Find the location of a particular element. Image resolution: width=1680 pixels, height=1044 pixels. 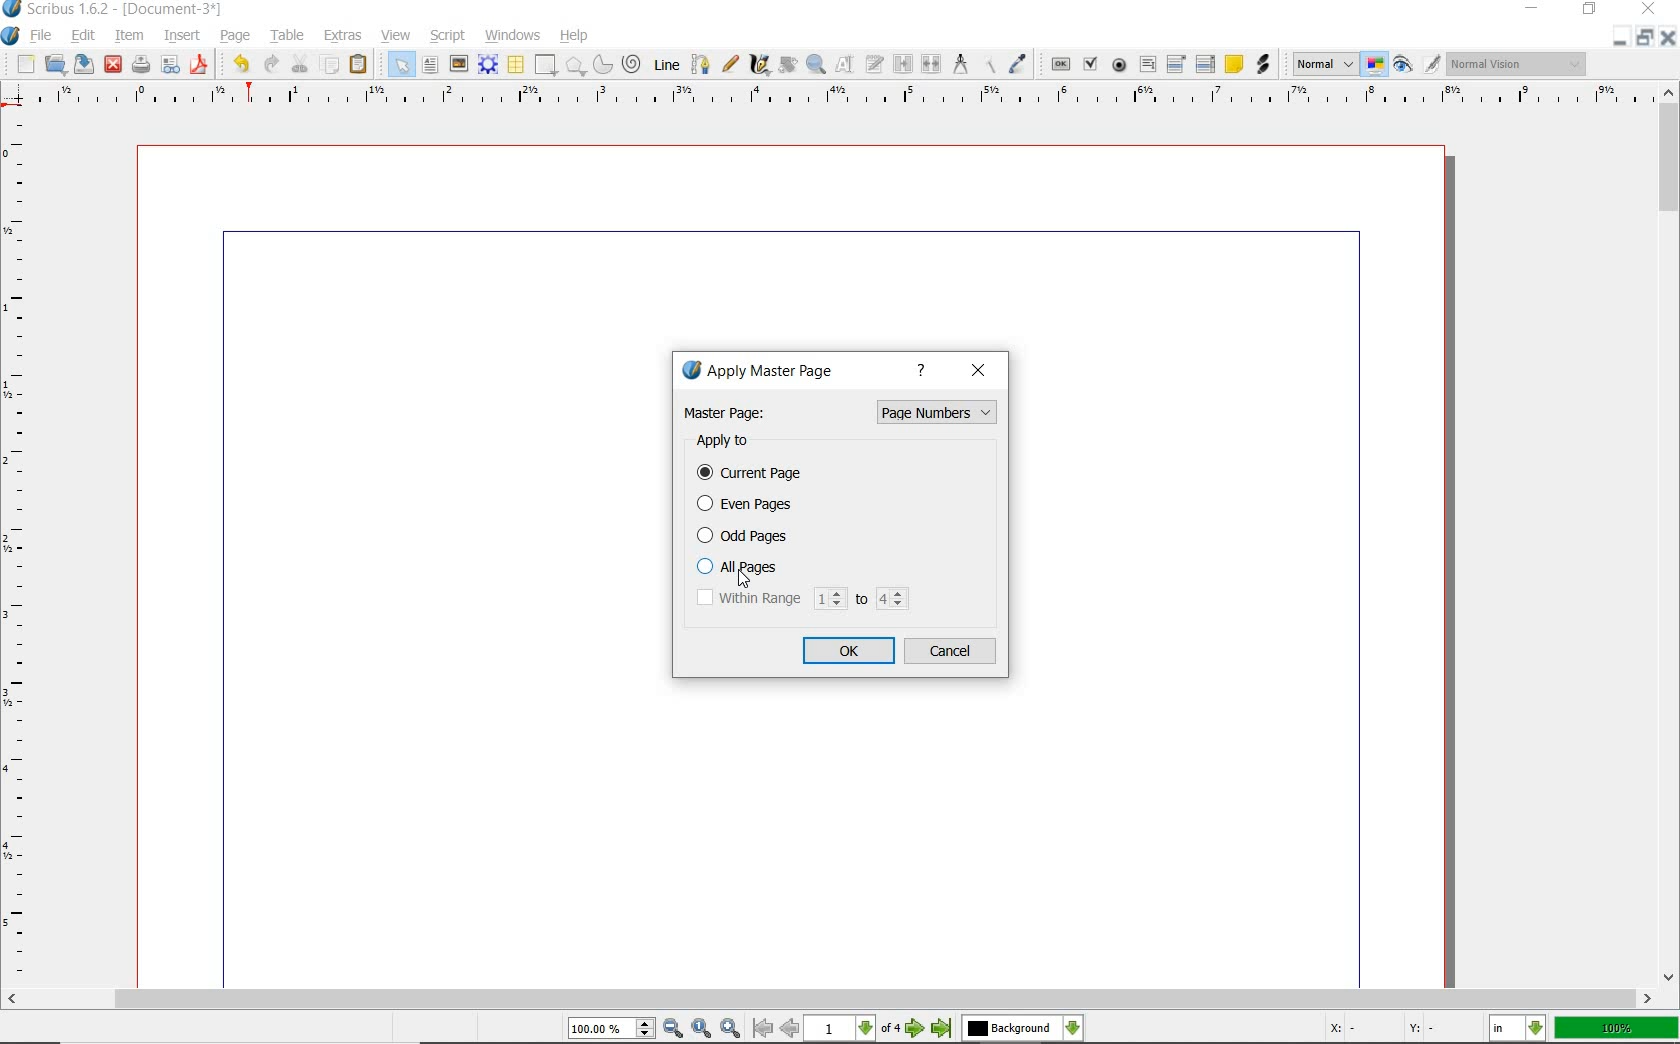

item is located at coordinates (127, 36).